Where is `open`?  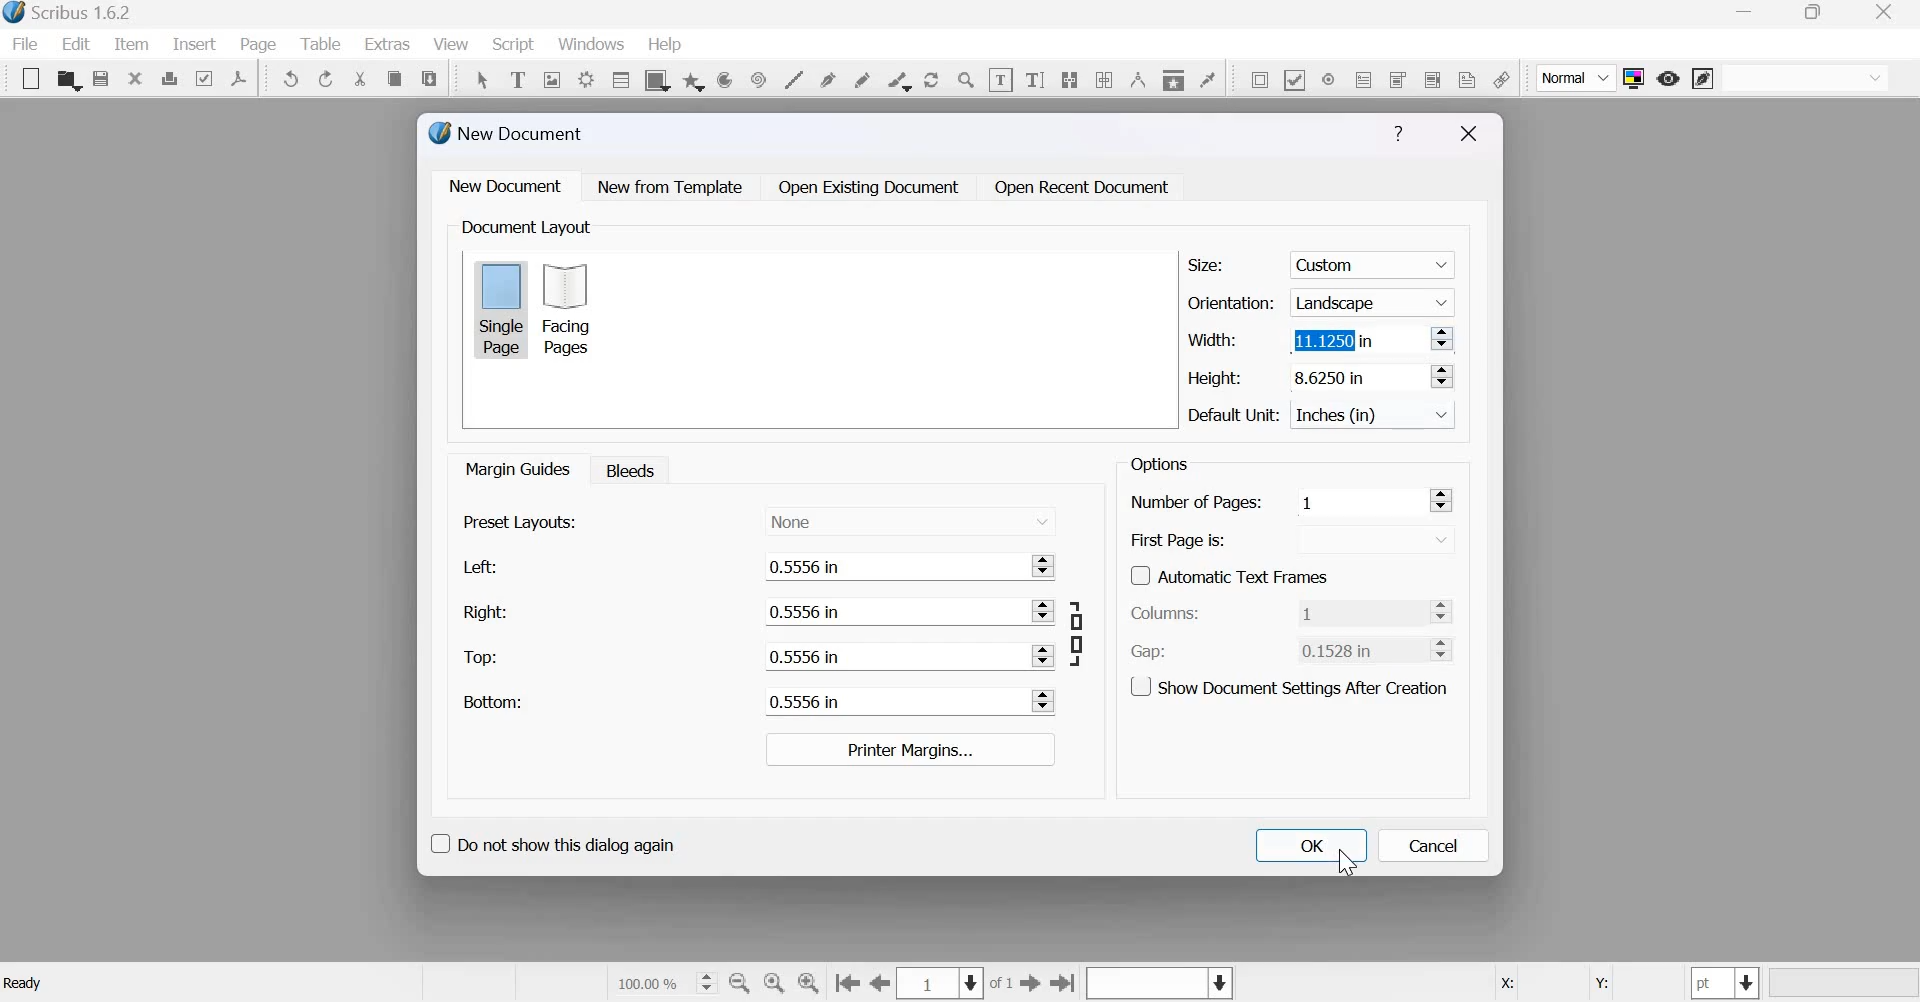 open is located at coordinates (68, 80).